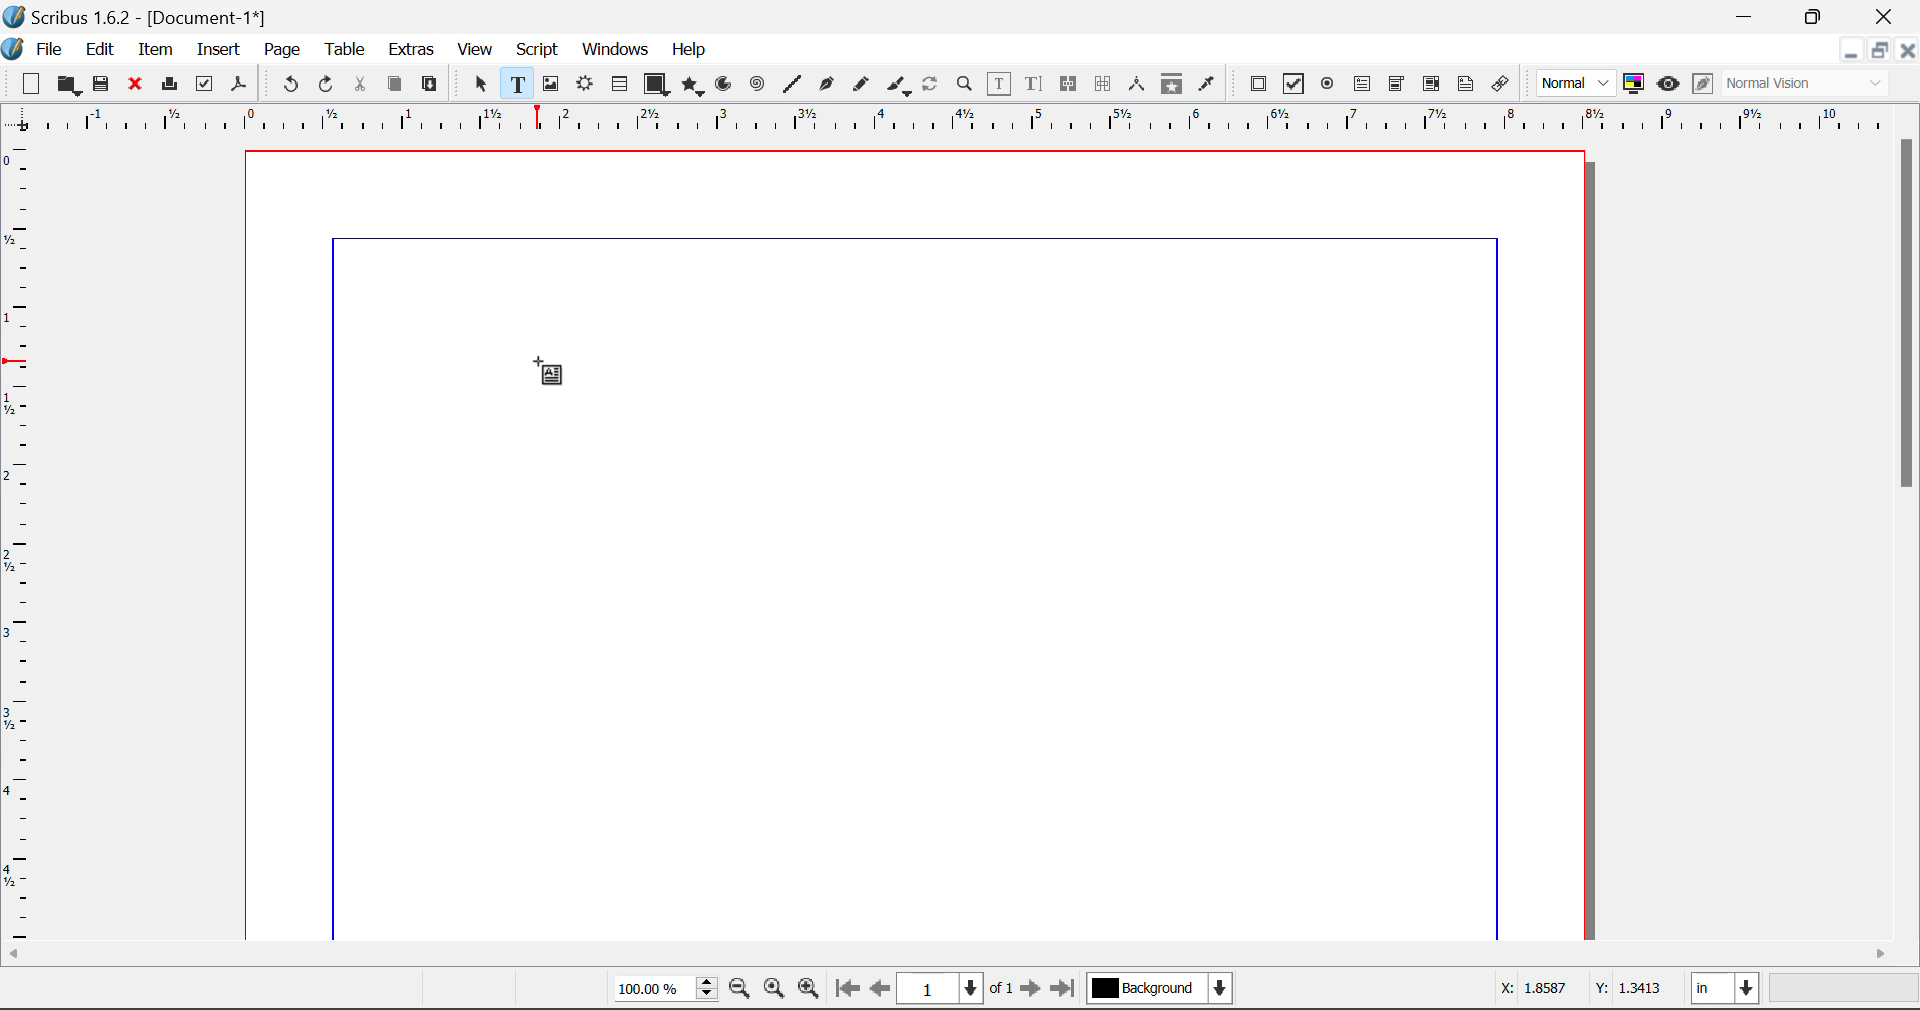 The height and width of the screenshot is (1010, 1920). Describe the element at coordinates (1466, 84) in the screenshot. I see `Text Annotation` at that location.